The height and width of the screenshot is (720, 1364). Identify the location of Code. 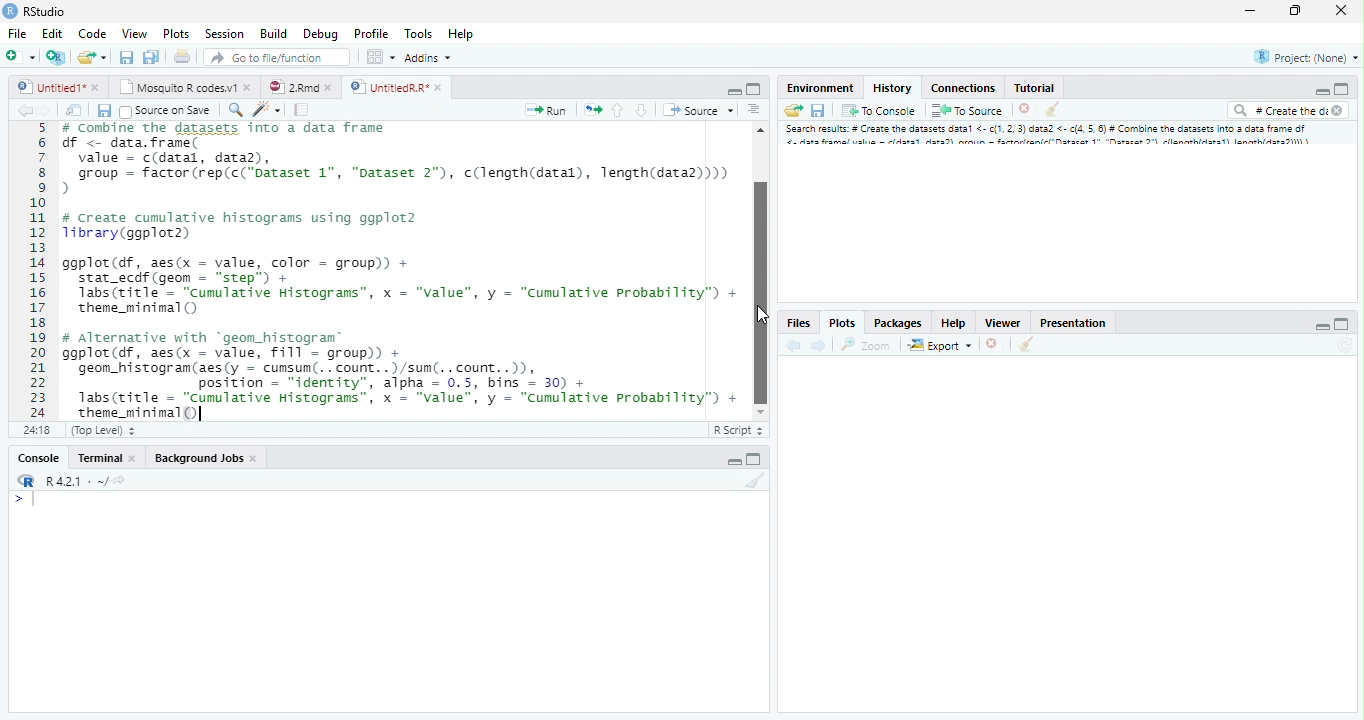
(91, 35).